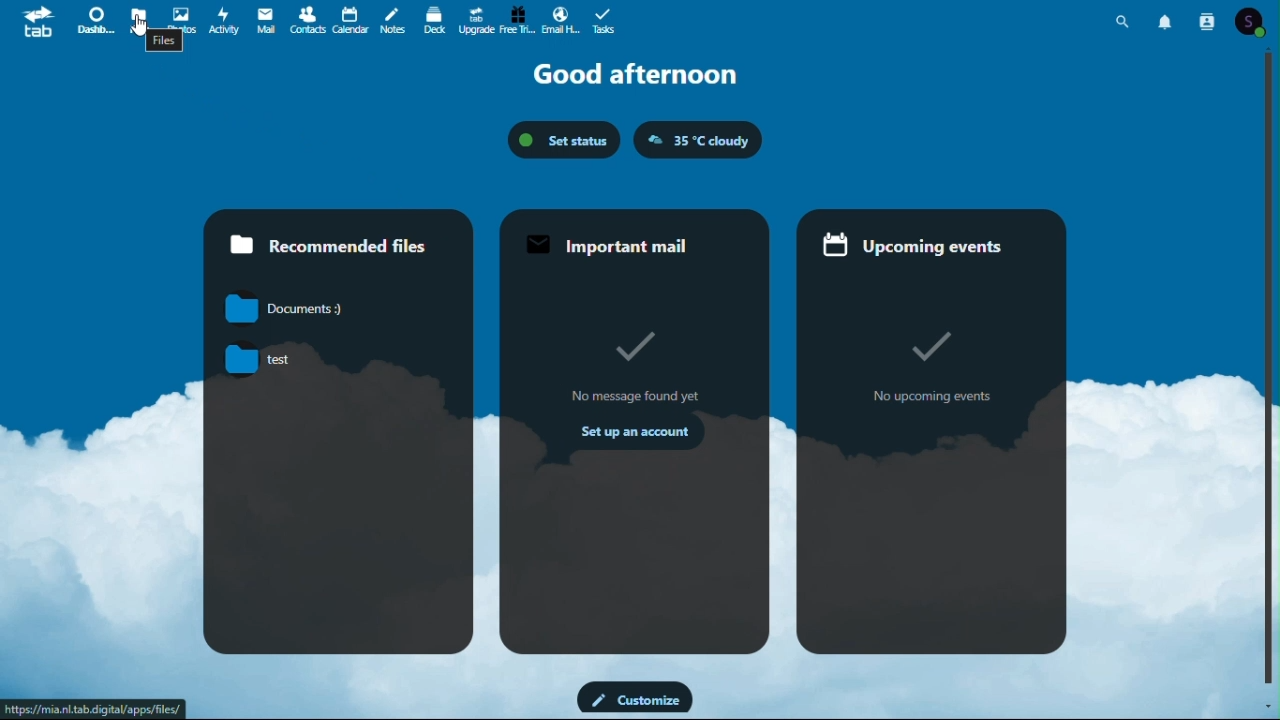  Describe the element at coordinates (702, 141) in the screenshot. I see `weather` at that location.